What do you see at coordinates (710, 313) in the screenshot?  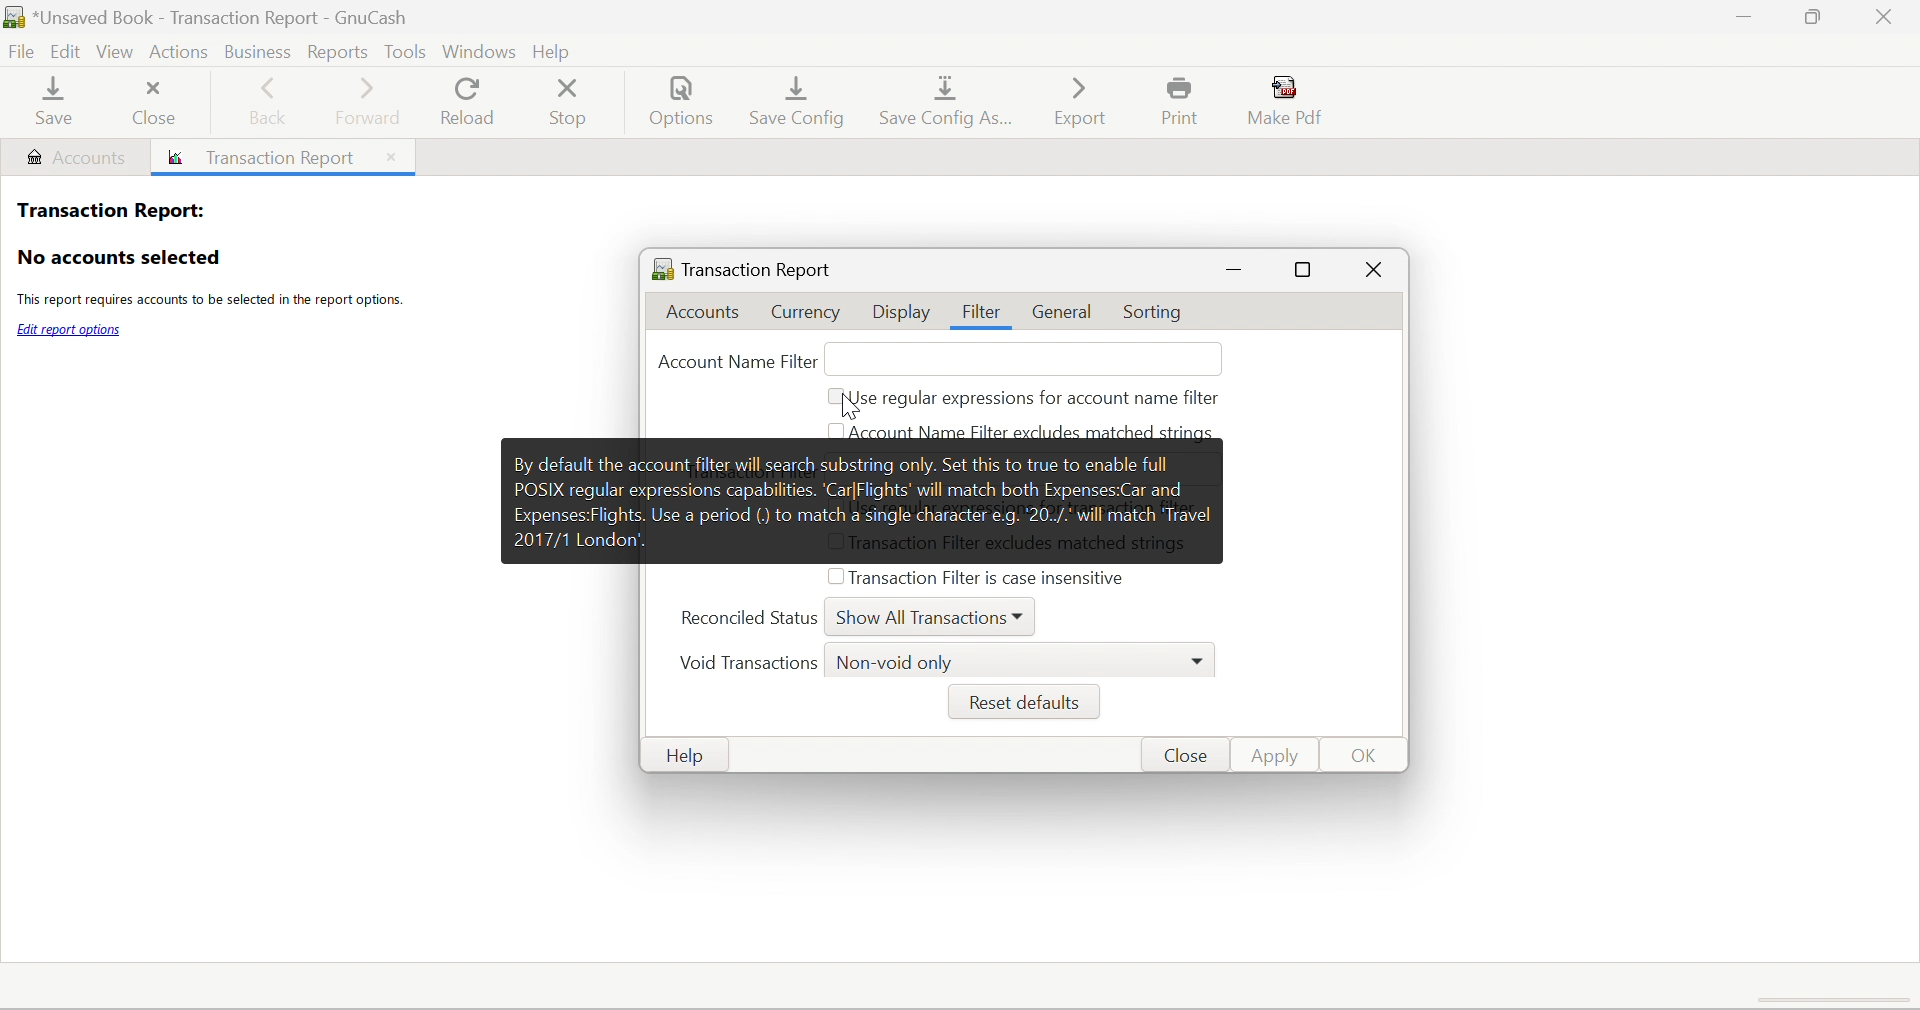 I see `Accounts` at bounding box center [710, 313].